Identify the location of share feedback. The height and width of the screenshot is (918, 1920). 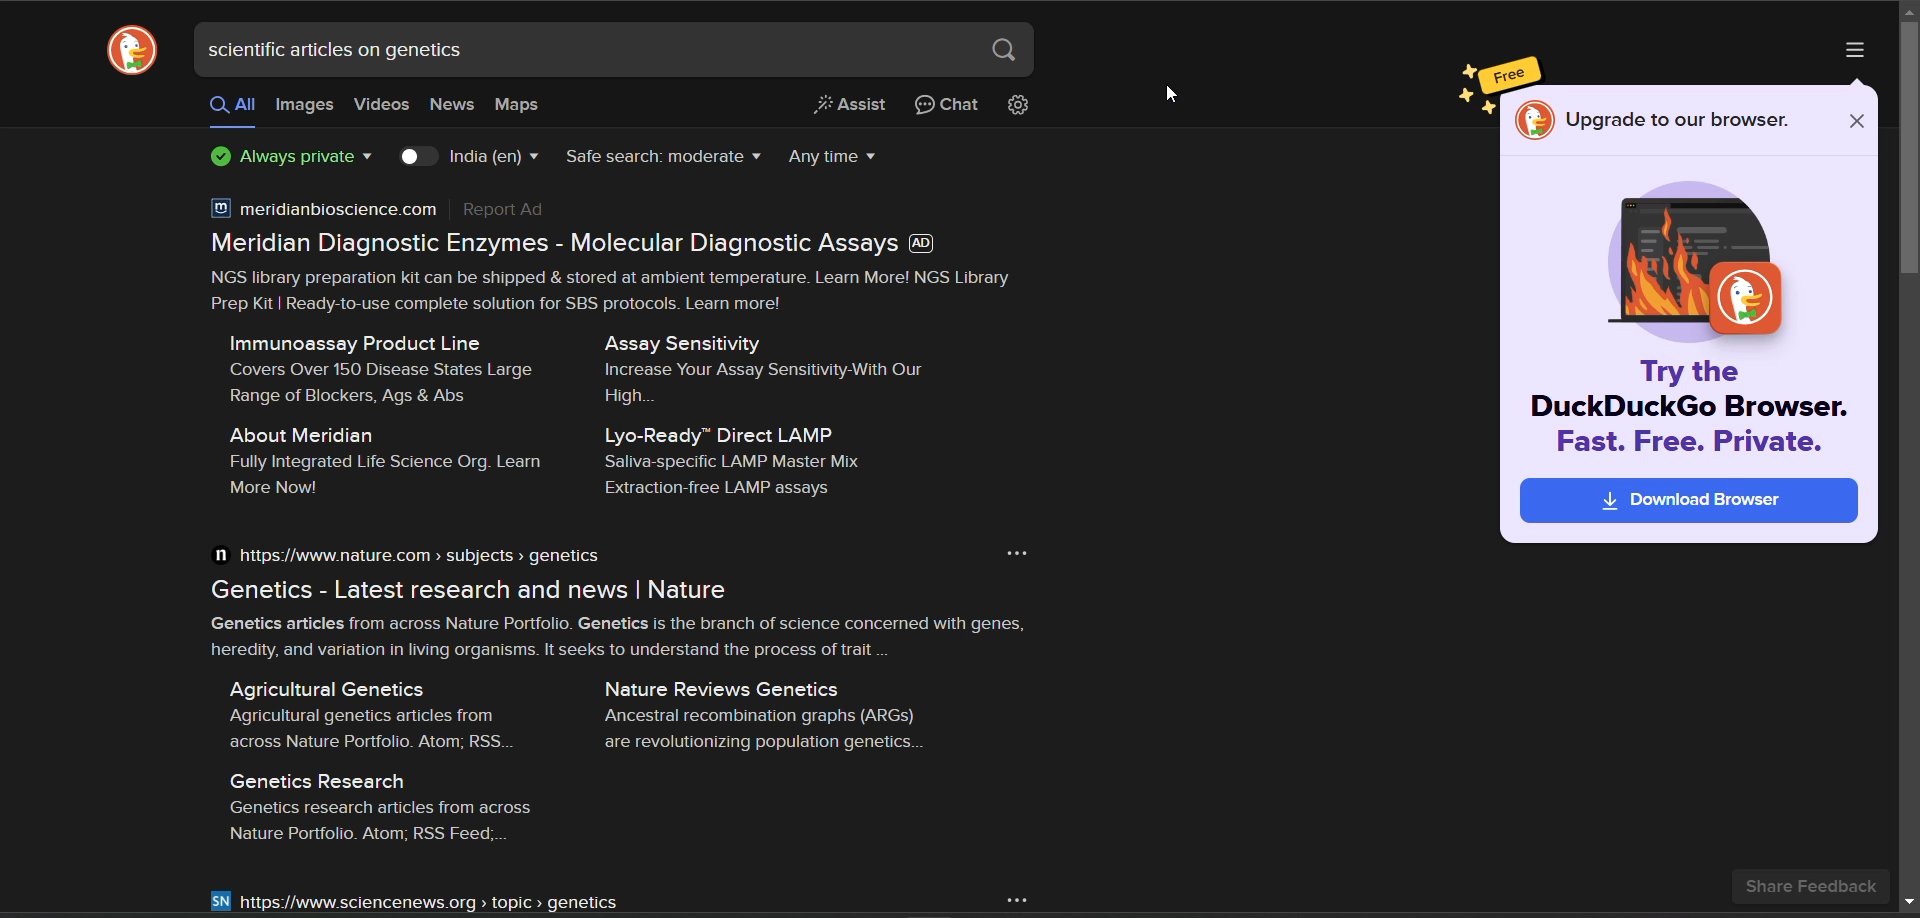
(1819, 883).